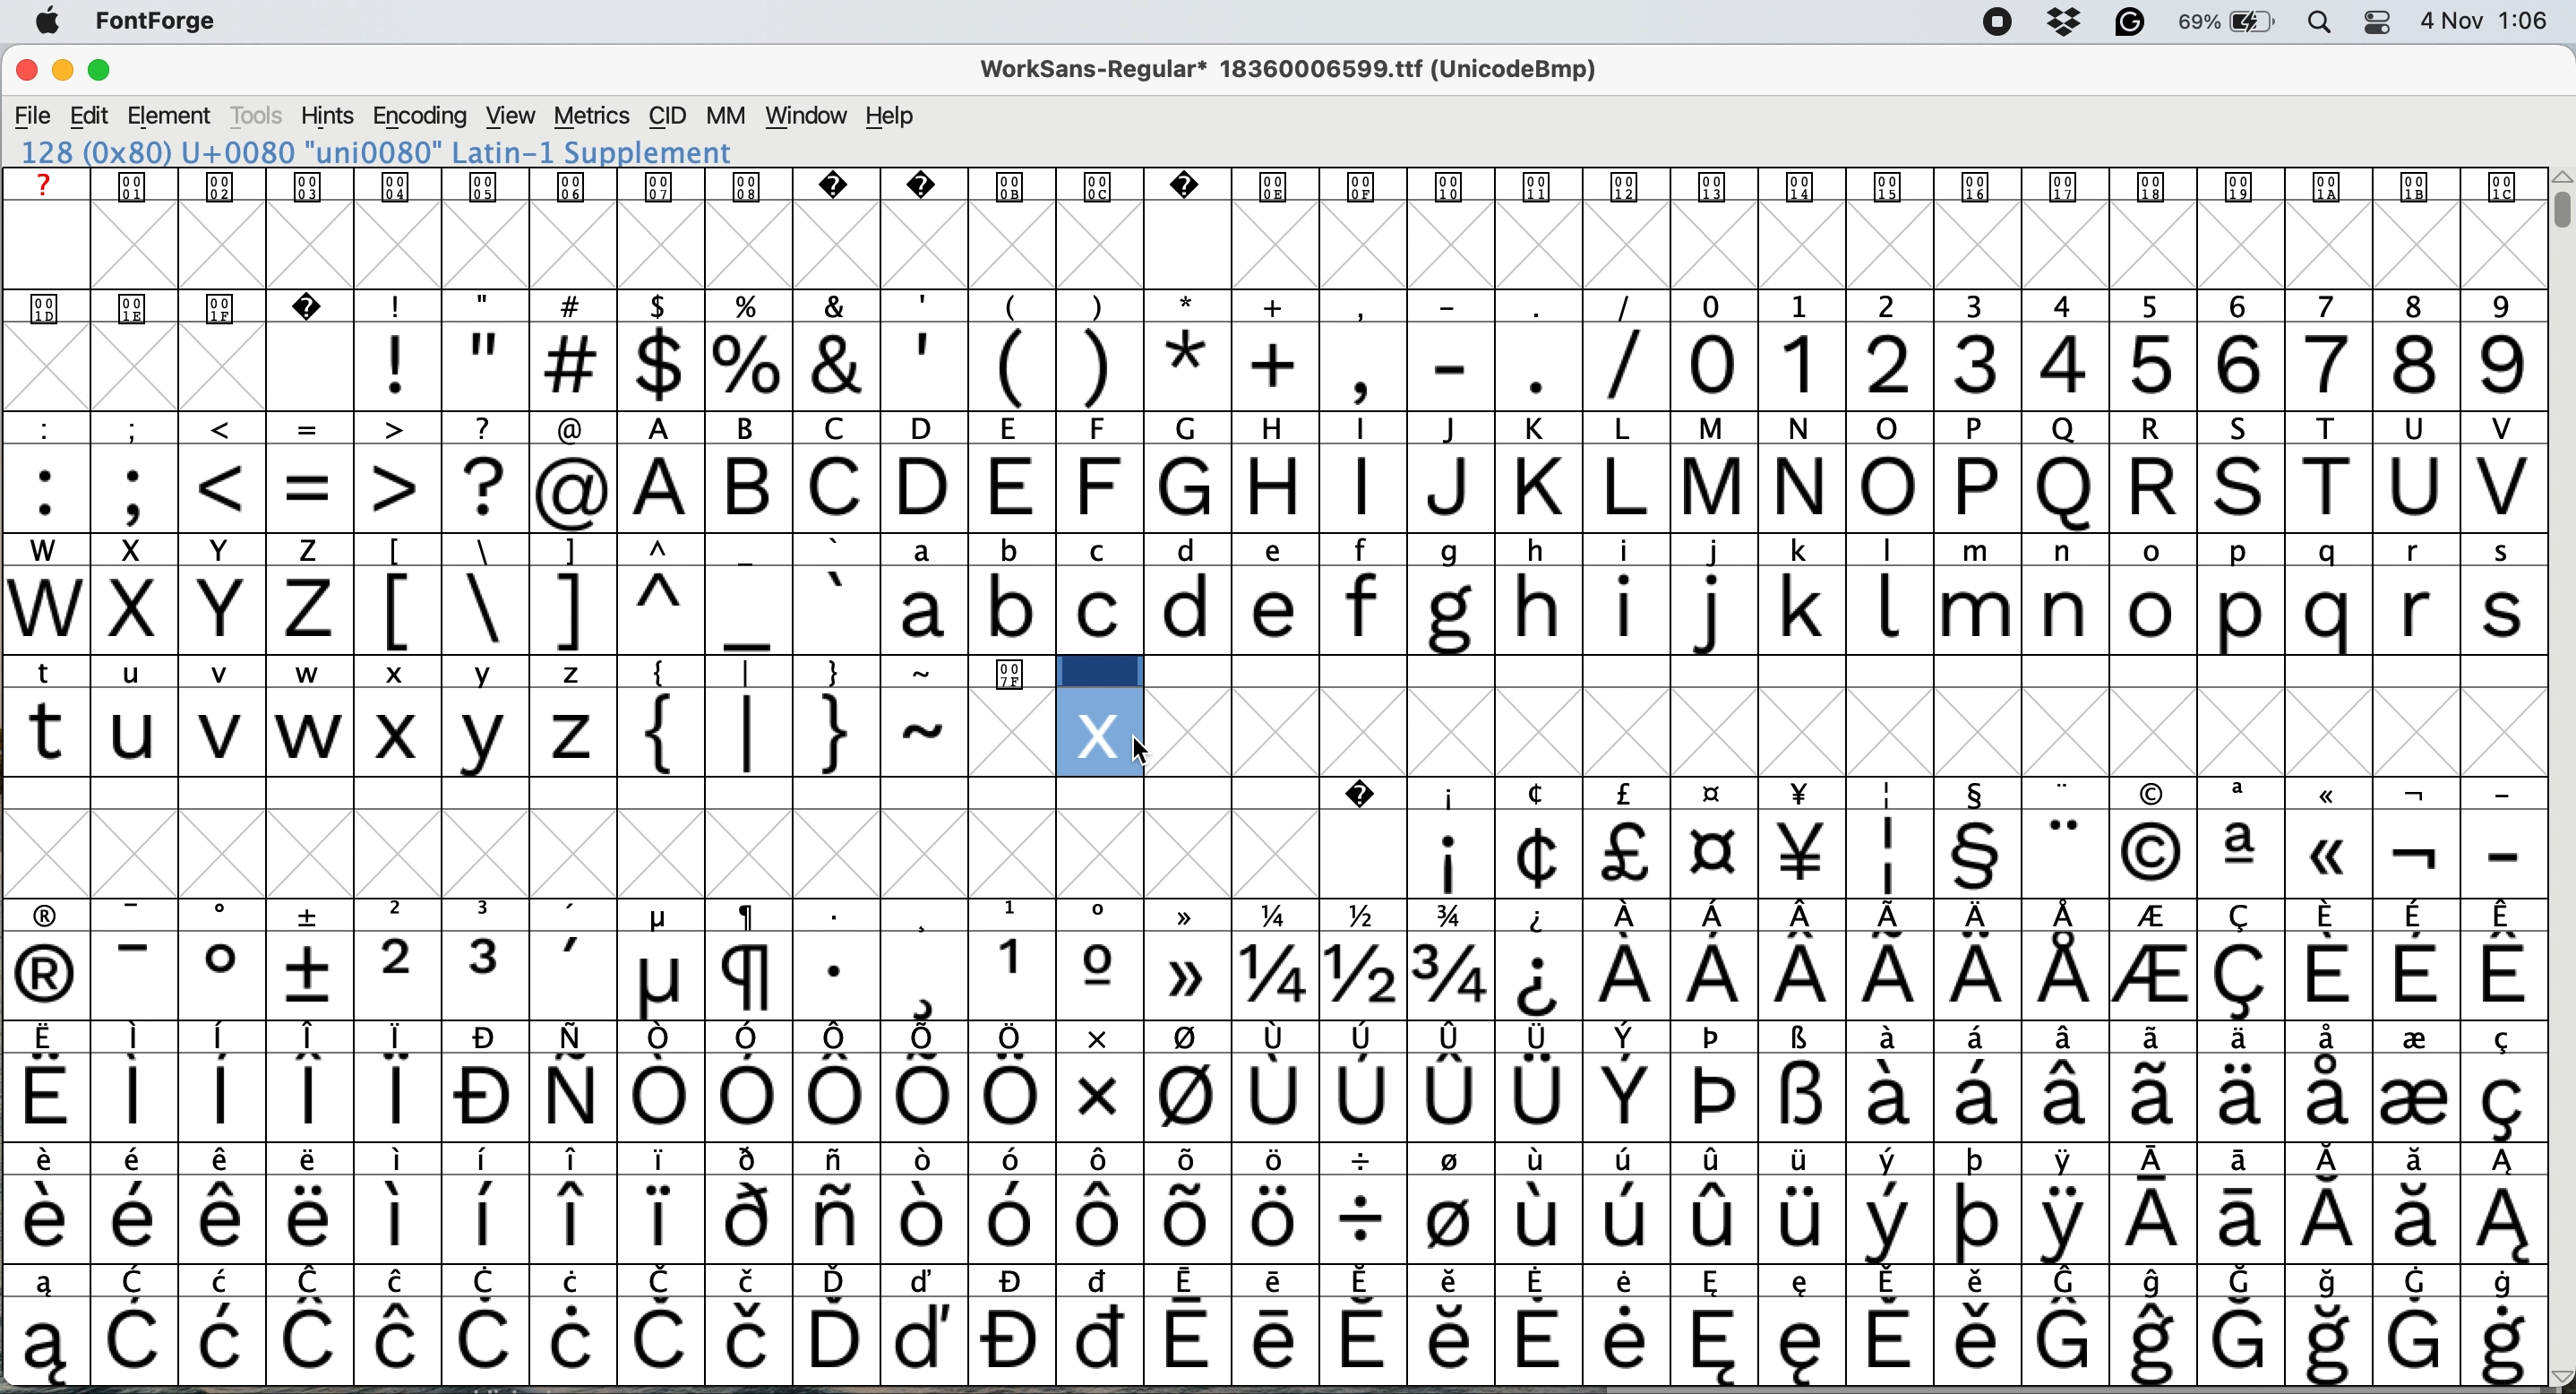 The image size is (2576, 1394). What do you see at coordinates (609, 610) in the screenshot?
I see `special characters` at bounding box center [609, 610].